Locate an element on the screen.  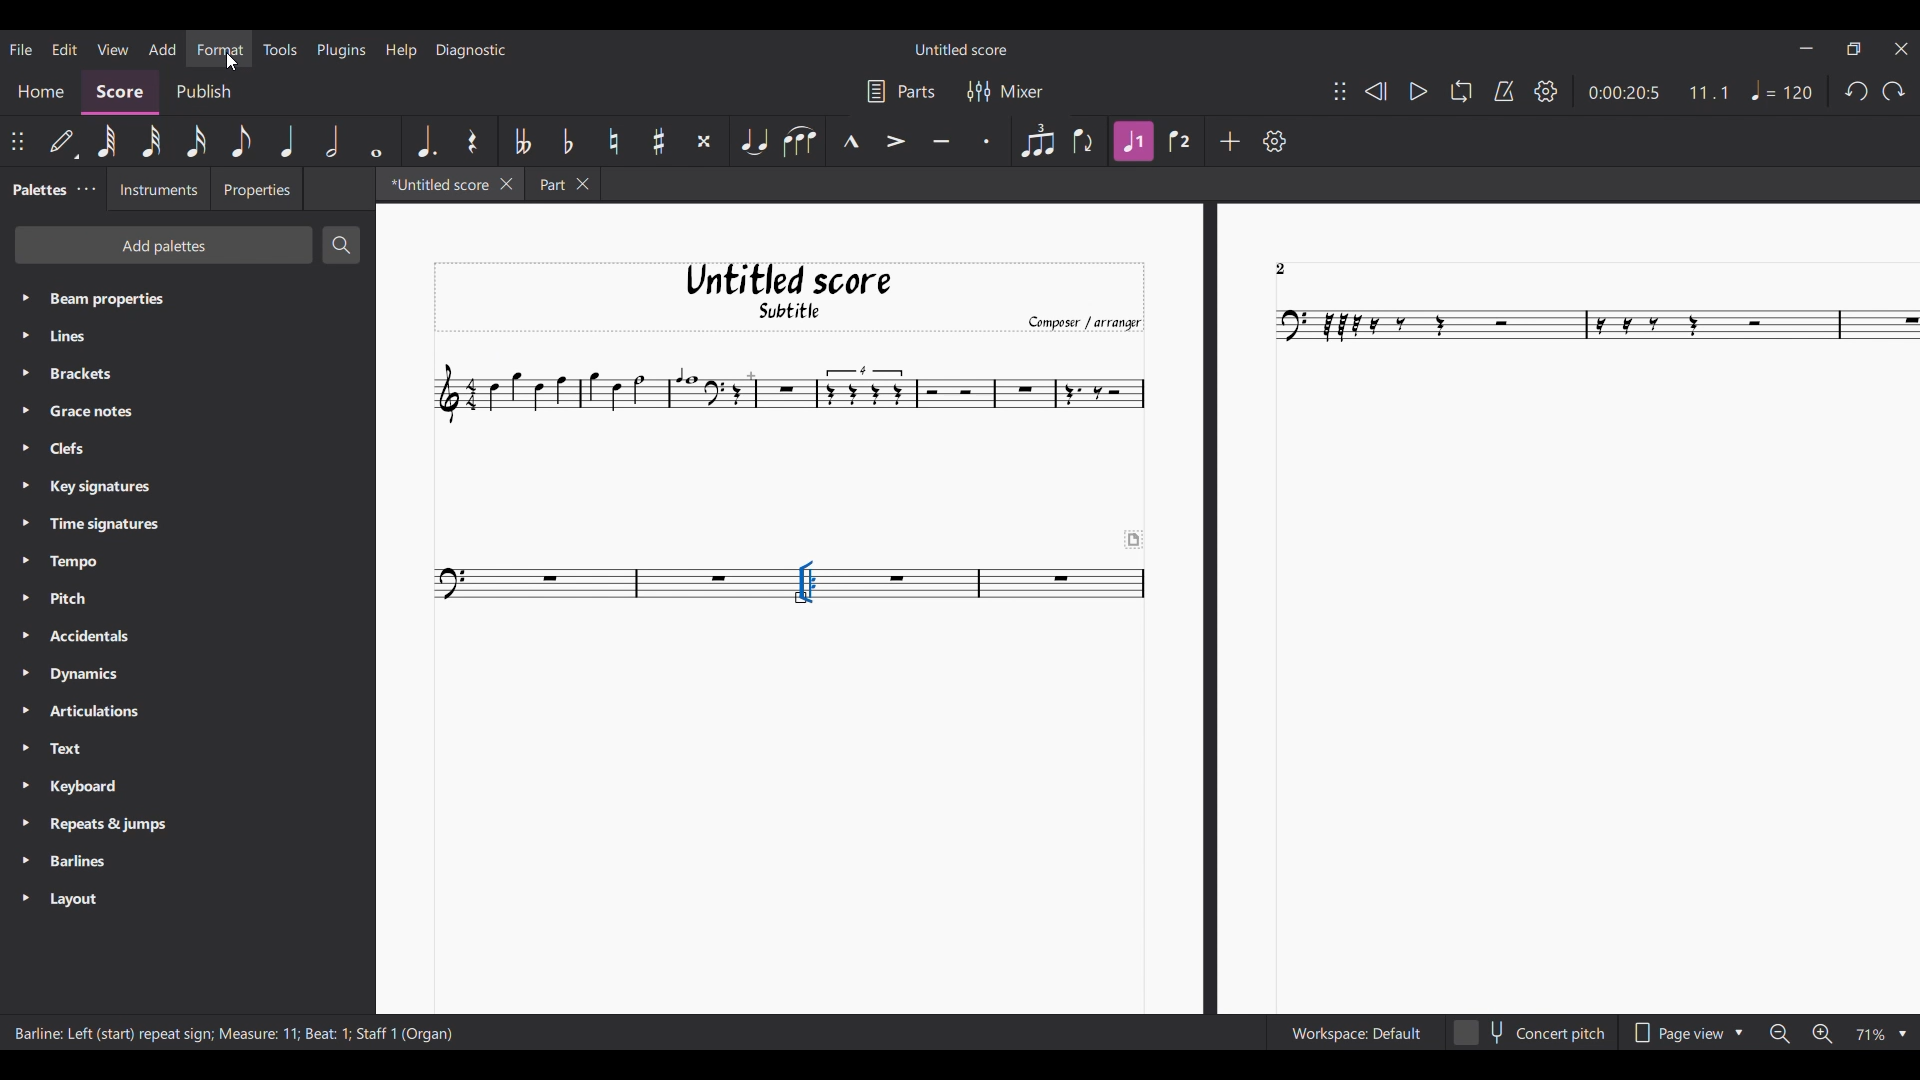
Toggle double sharp is located at coordinates (703, 142).